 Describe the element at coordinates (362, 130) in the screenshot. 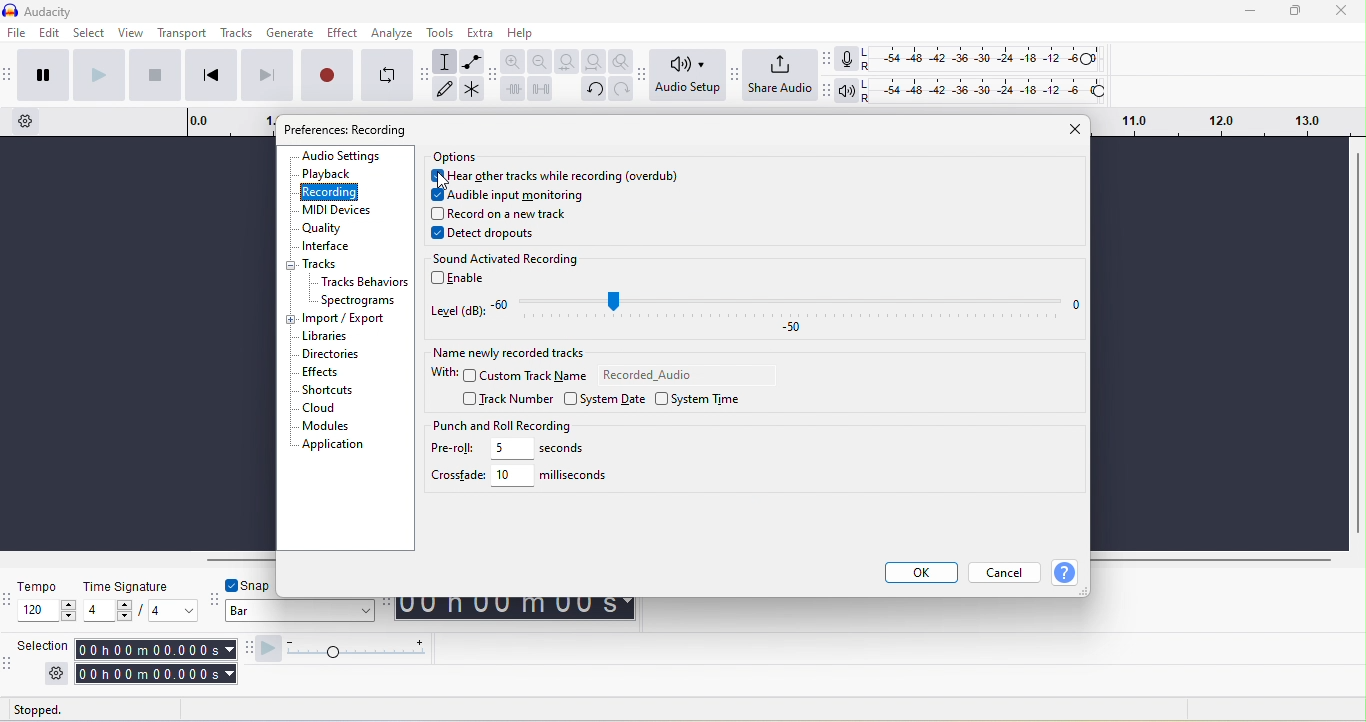

I see `preference: audio setting` at that location.